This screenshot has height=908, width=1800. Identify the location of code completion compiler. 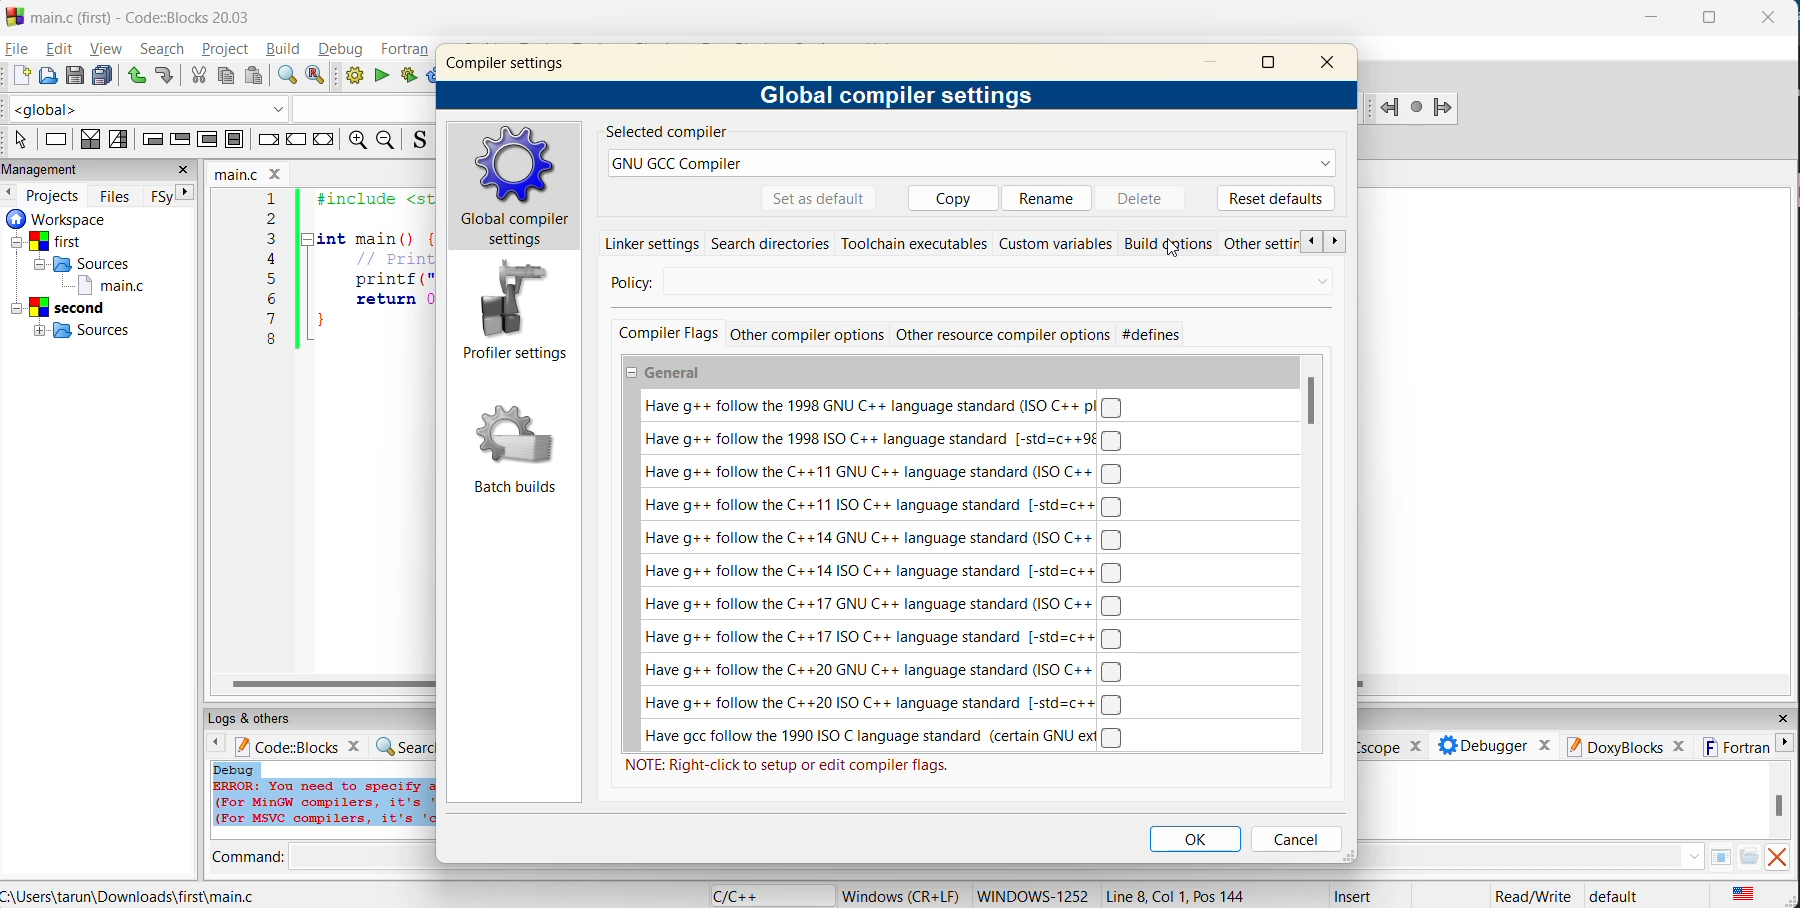
(213, 112).